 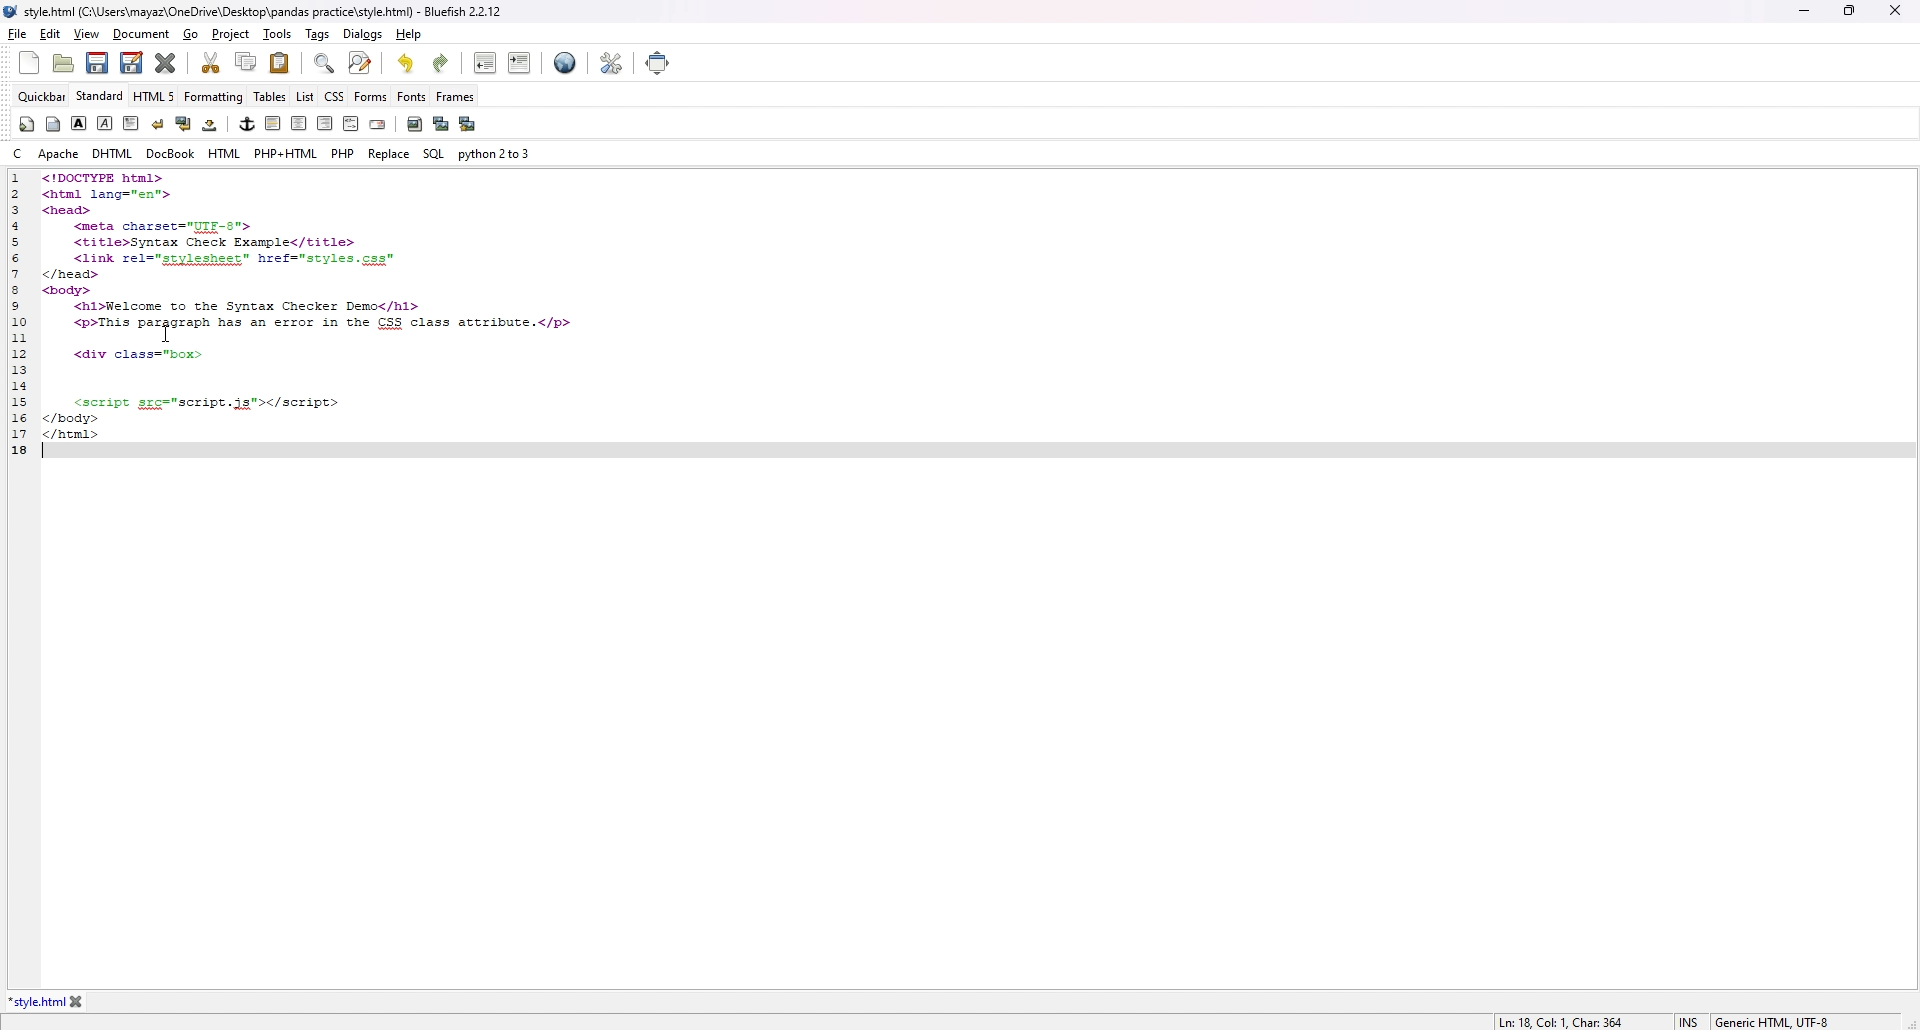 I want to click on bold, so click(x=78, y=125).